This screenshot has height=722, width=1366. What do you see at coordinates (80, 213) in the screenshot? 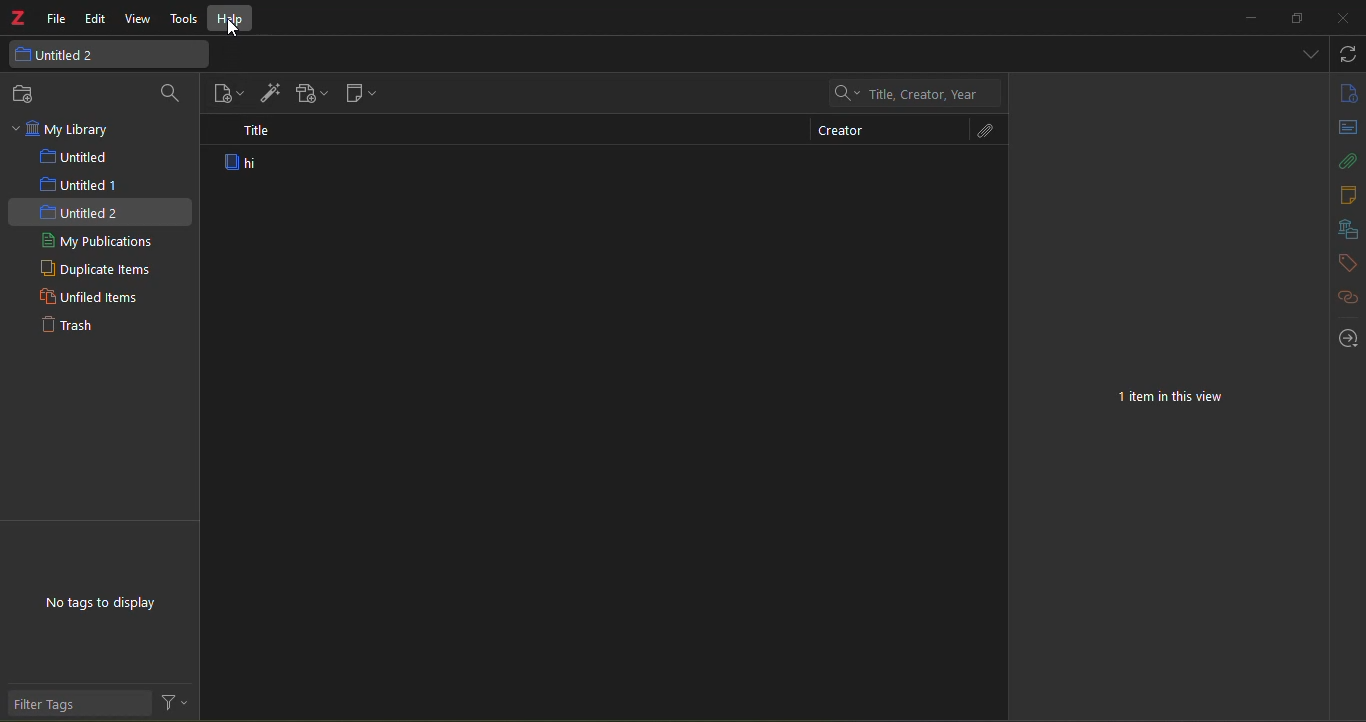
I see `untitled 2` at bounding box center [80, 213].